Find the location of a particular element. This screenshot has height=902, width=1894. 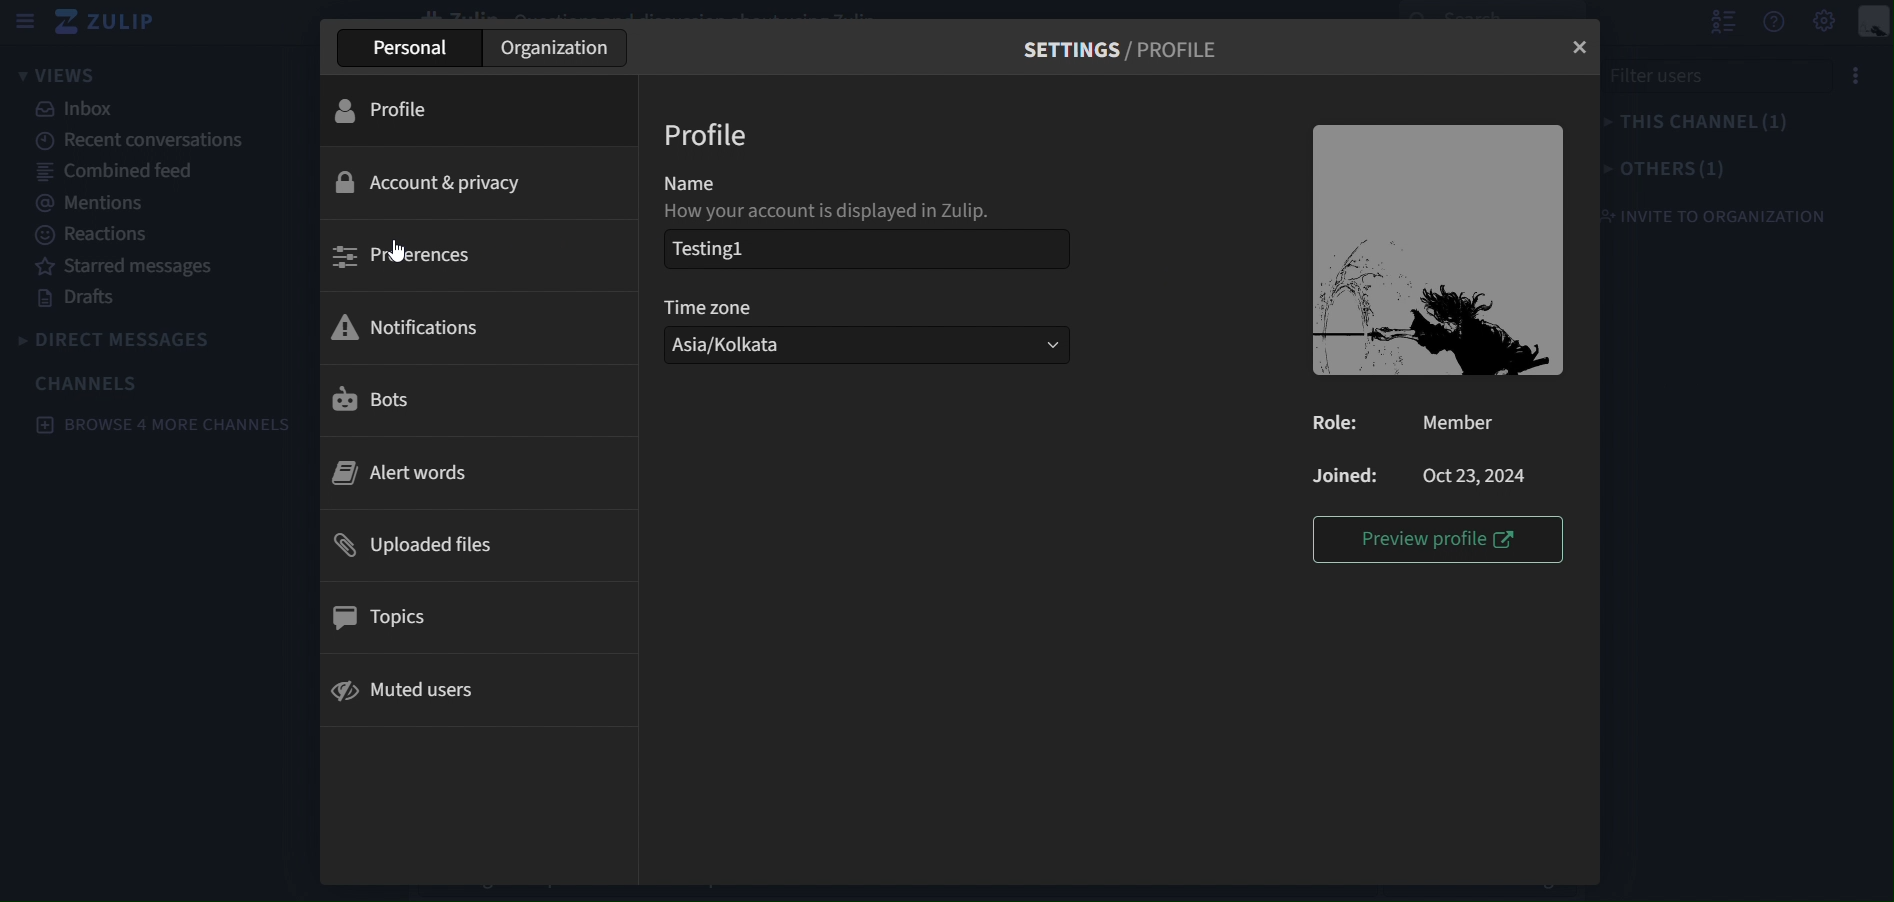

drop down is located at coordinates (1039, 347).